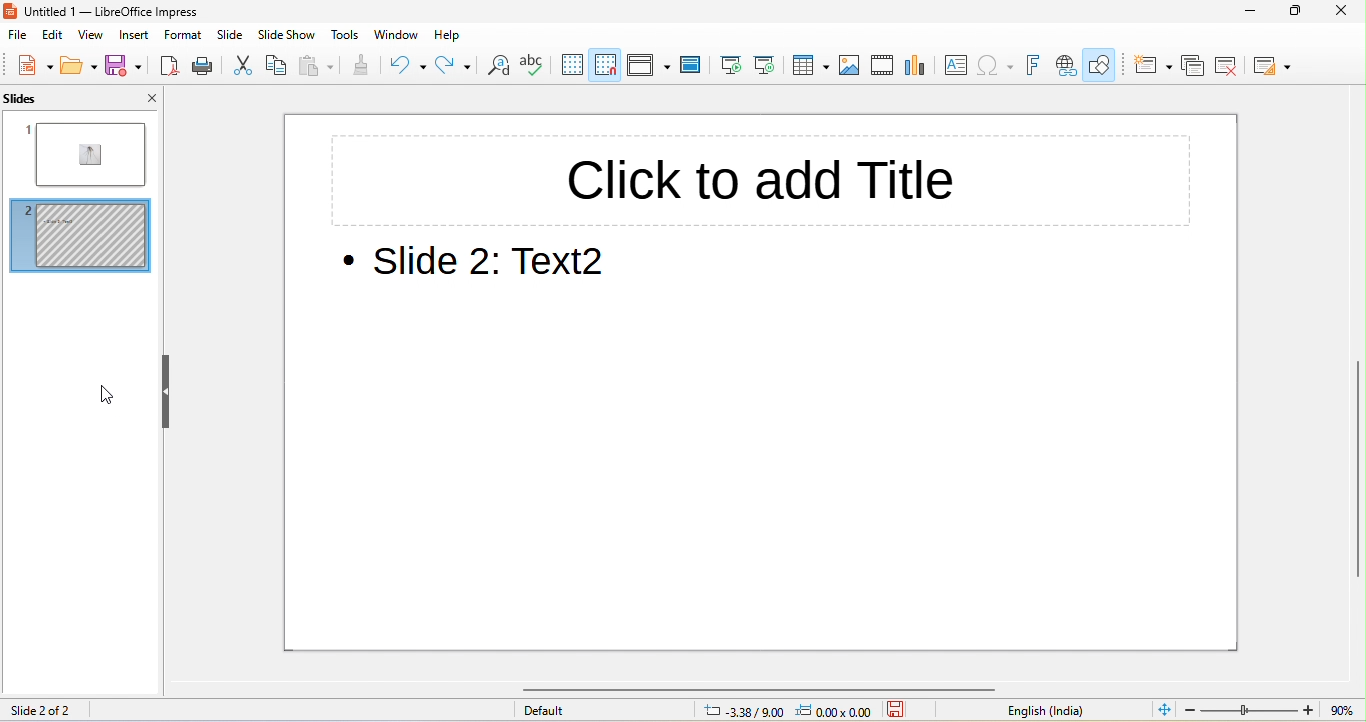 This screenshot has height=722, width=1366. I want to click on duplicate slide, so click(1193, 65).